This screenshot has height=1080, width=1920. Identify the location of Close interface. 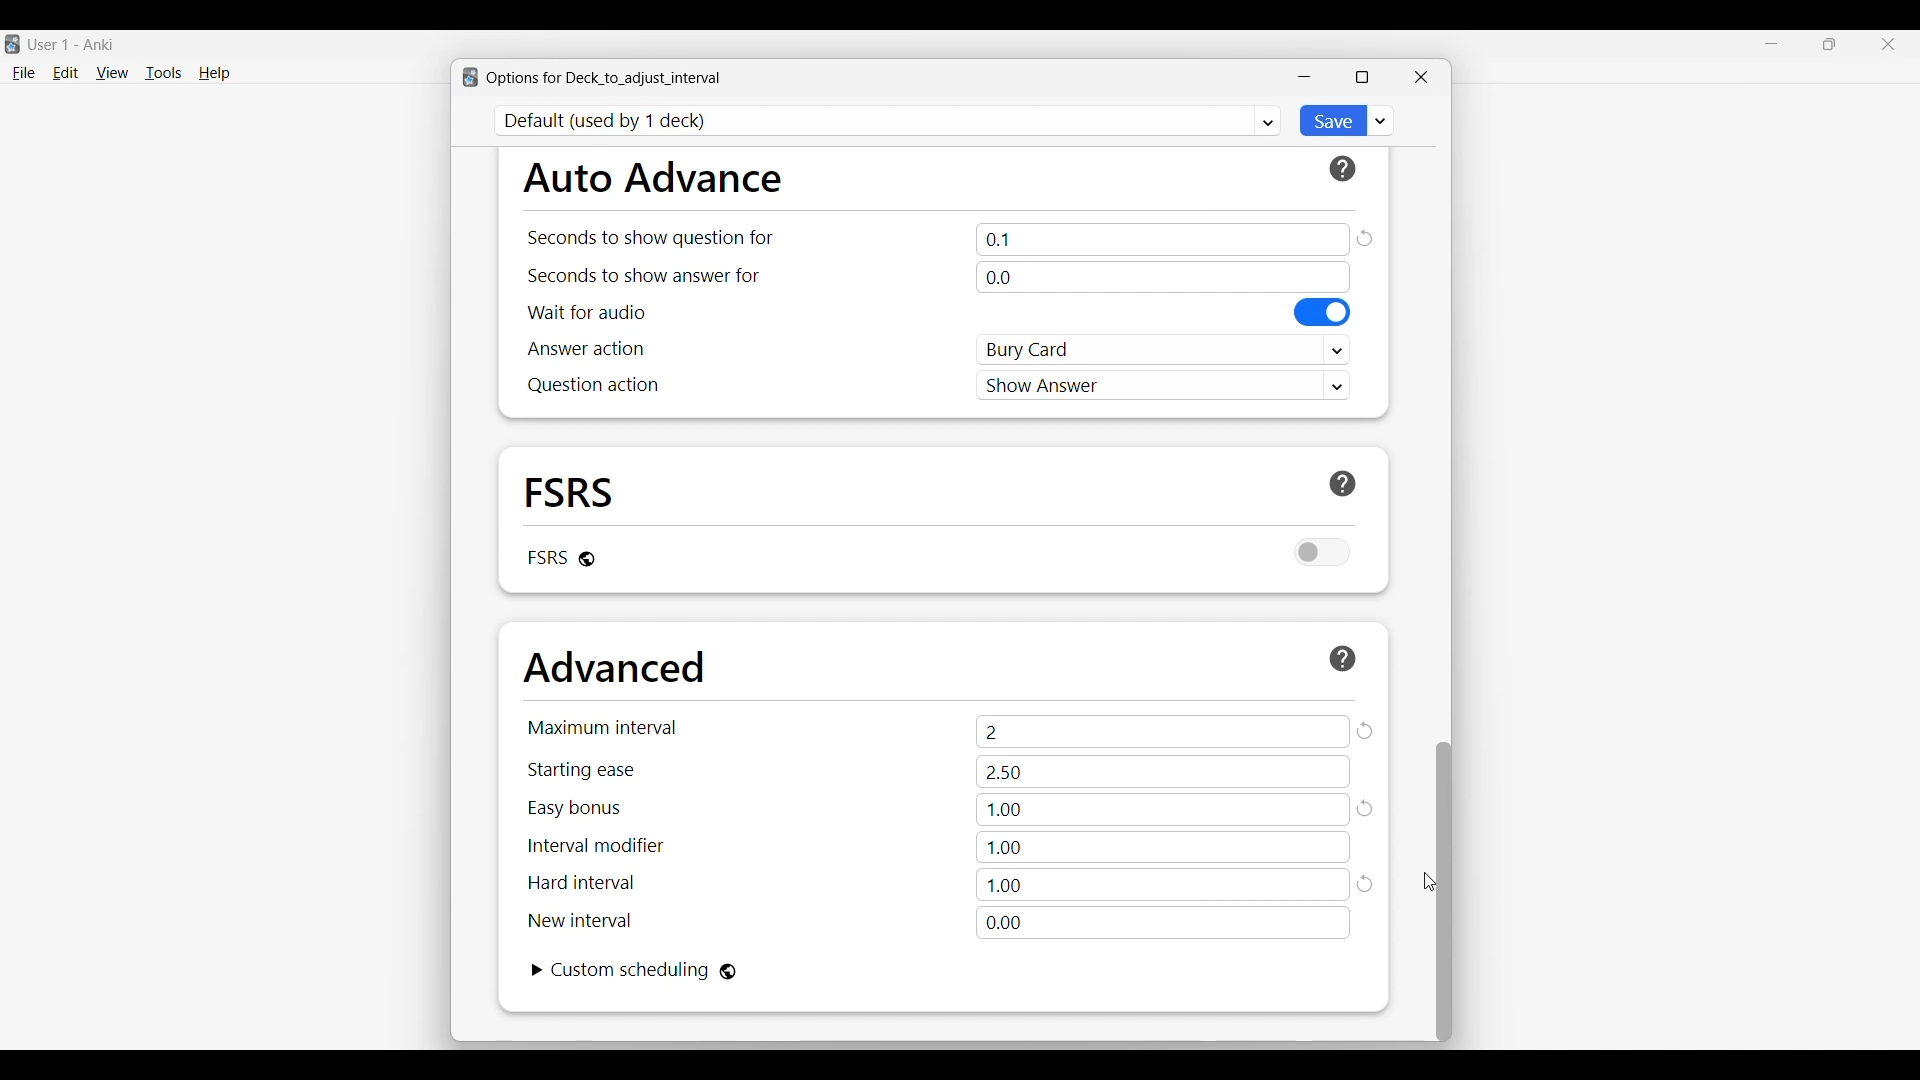
(1888, 44).